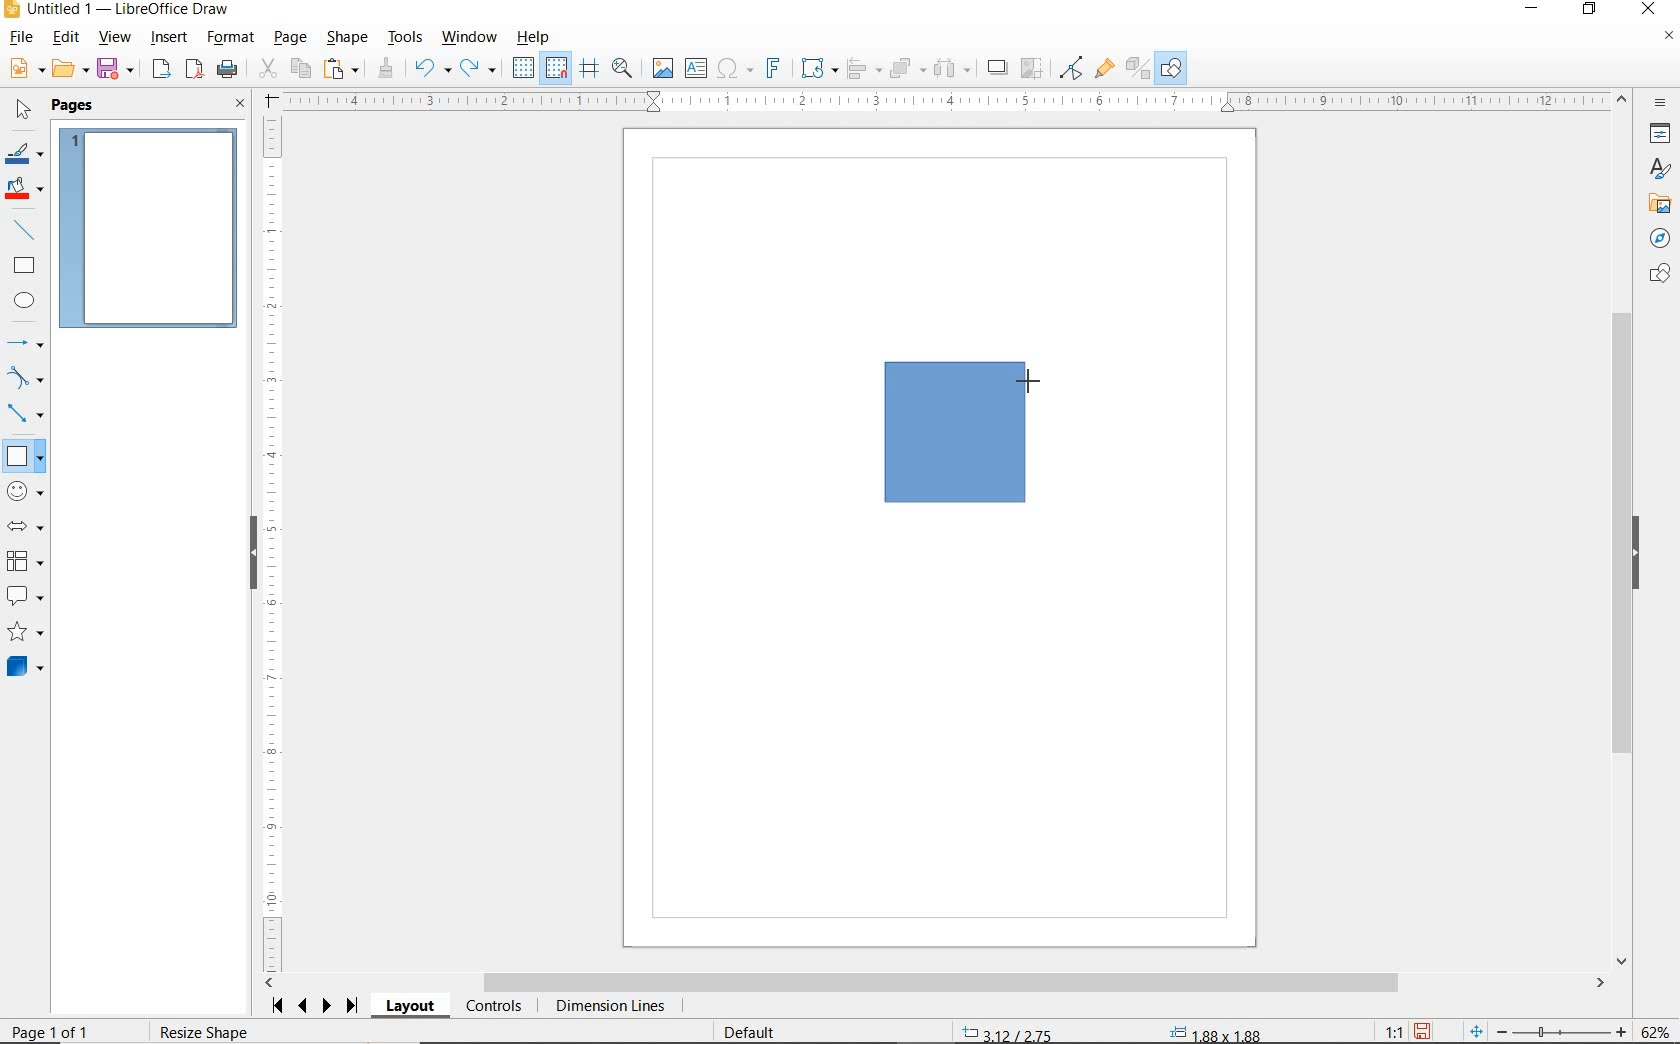  Describe the element at coordinates (26, 489) in the screenshot. I see `SYMBOL SHAPES` at that location.